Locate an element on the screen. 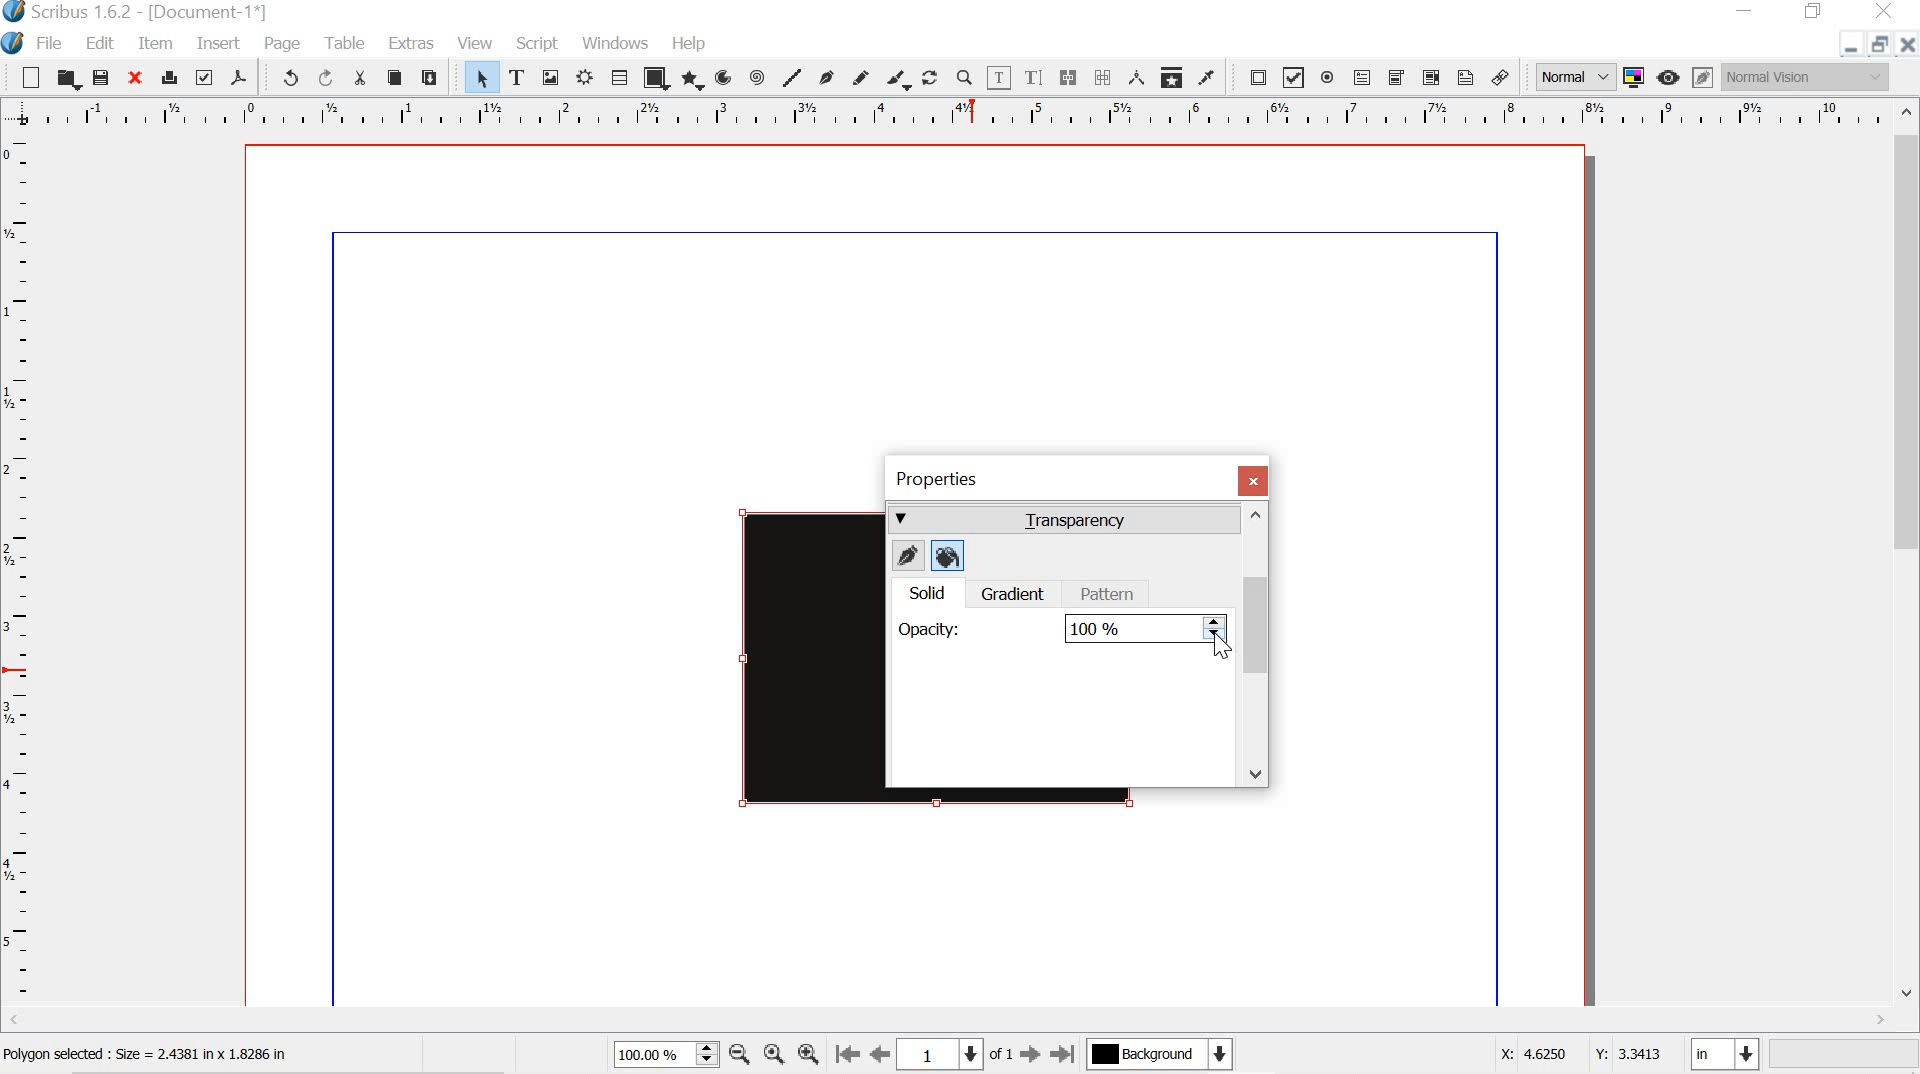  image frame is located at coordinates (551, 78).